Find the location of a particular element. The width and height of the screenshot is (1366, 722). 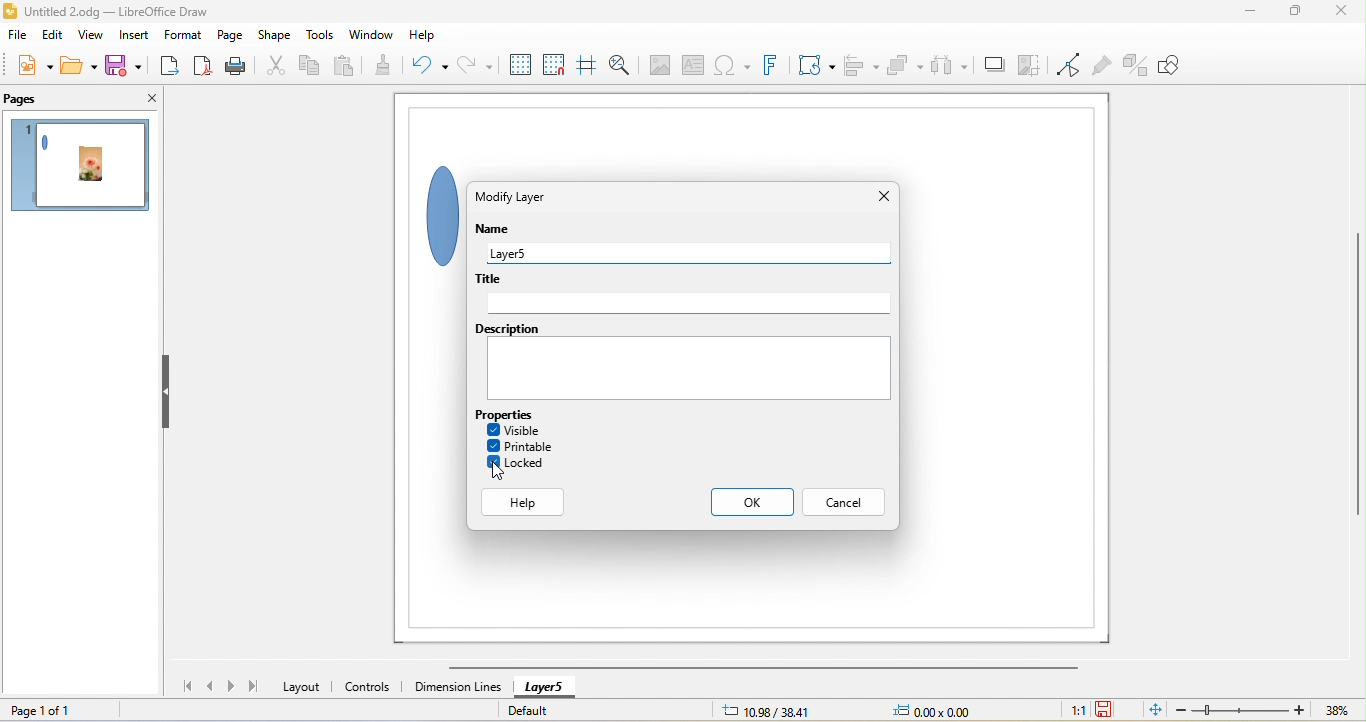

layer 5 is located at coordinates (695, 253).